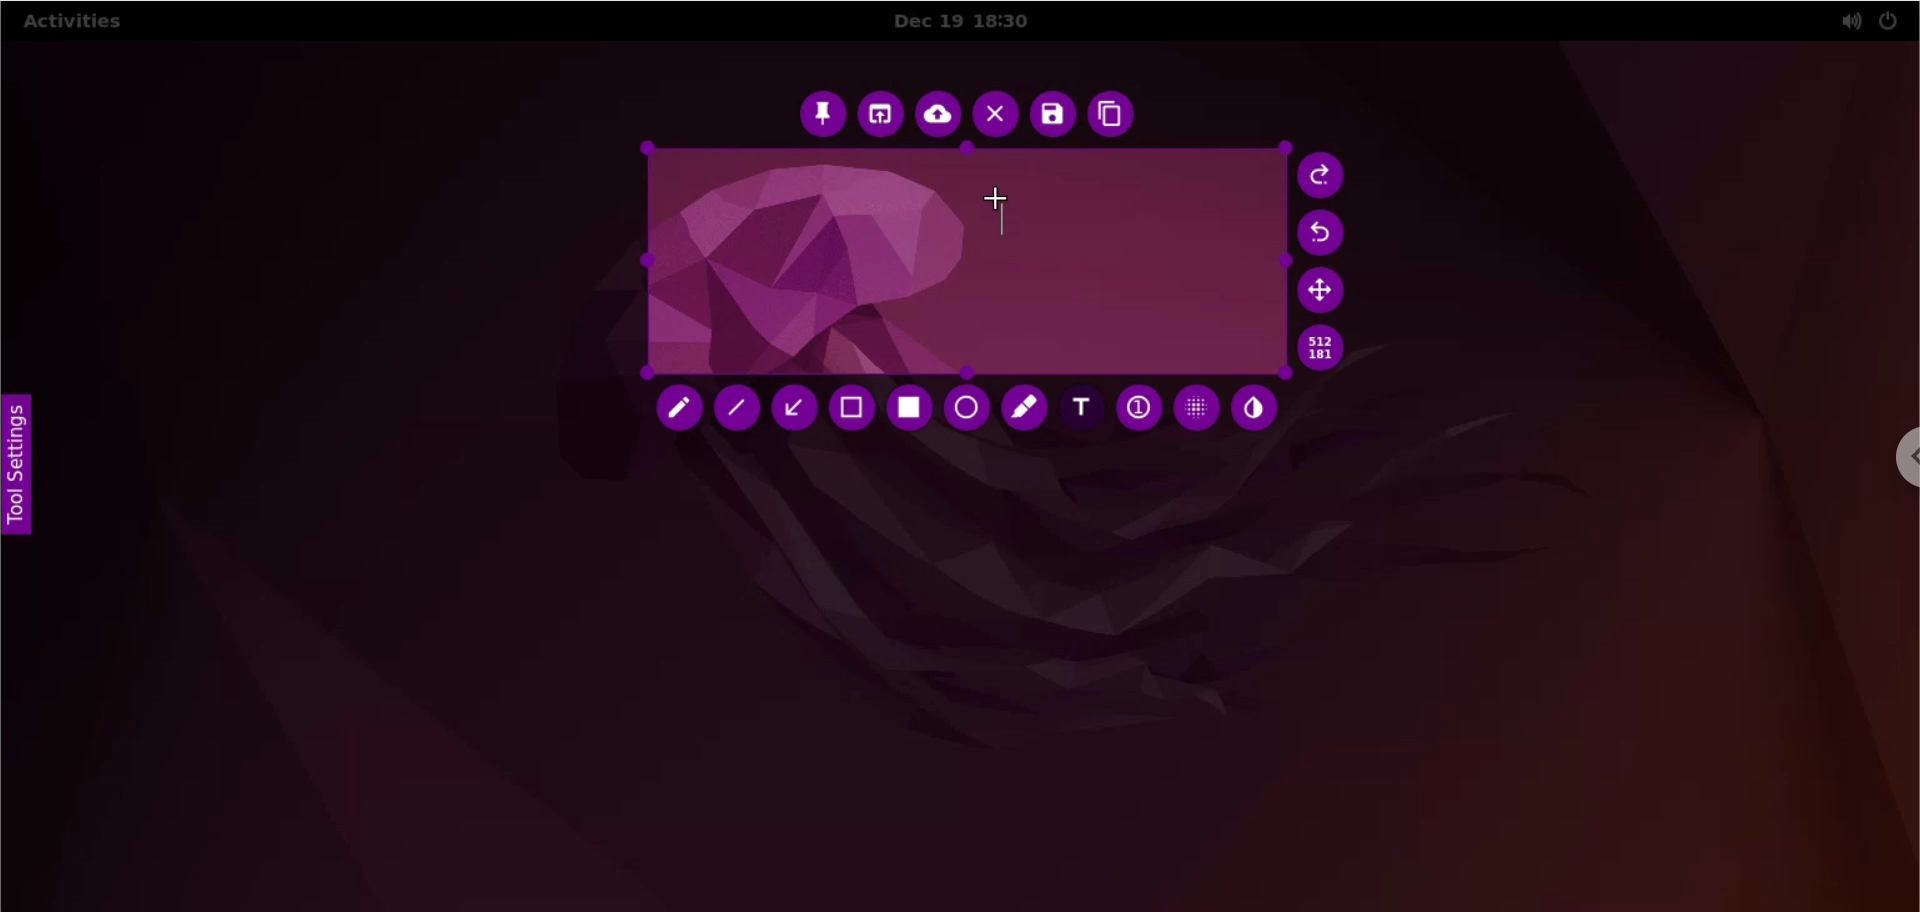  What do you see at coordinates (30, 470) in the screenshot?
I see `tool settings` at bounding box center [30, 470].